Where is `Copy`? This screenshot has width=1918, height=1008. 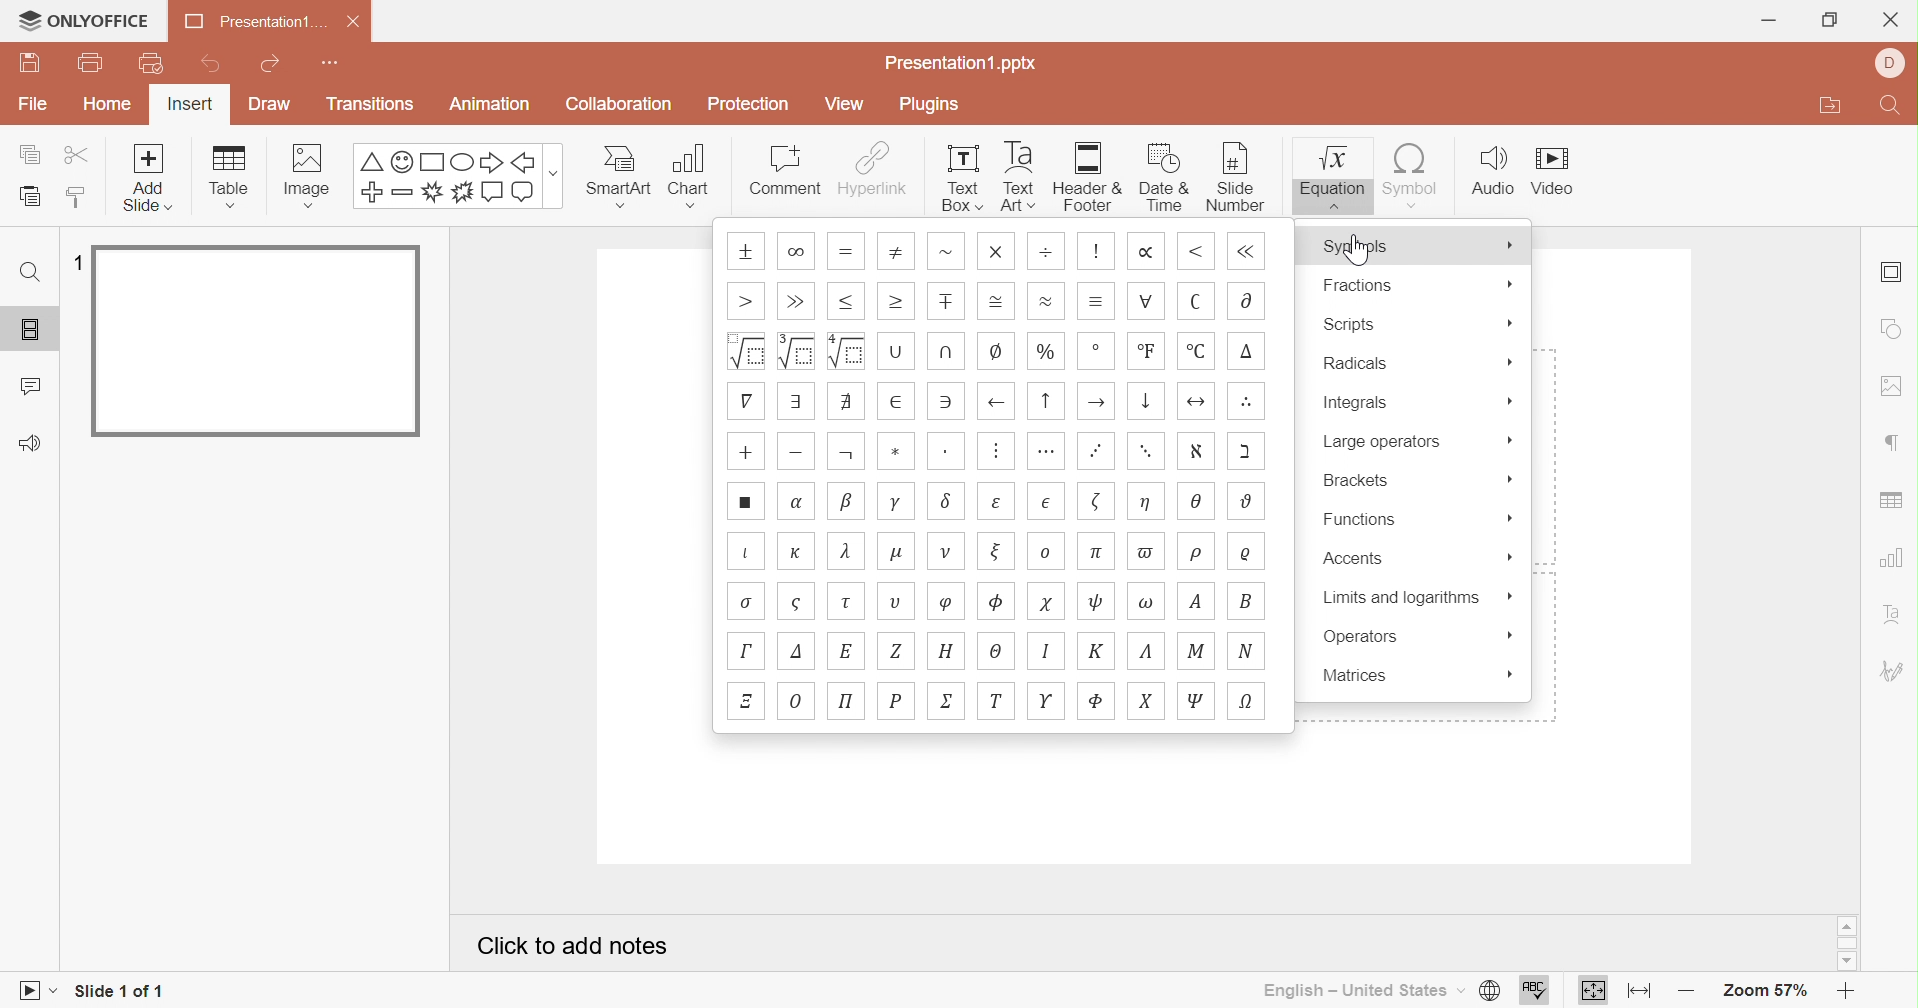
Copy is located at coordinates (32, 153).